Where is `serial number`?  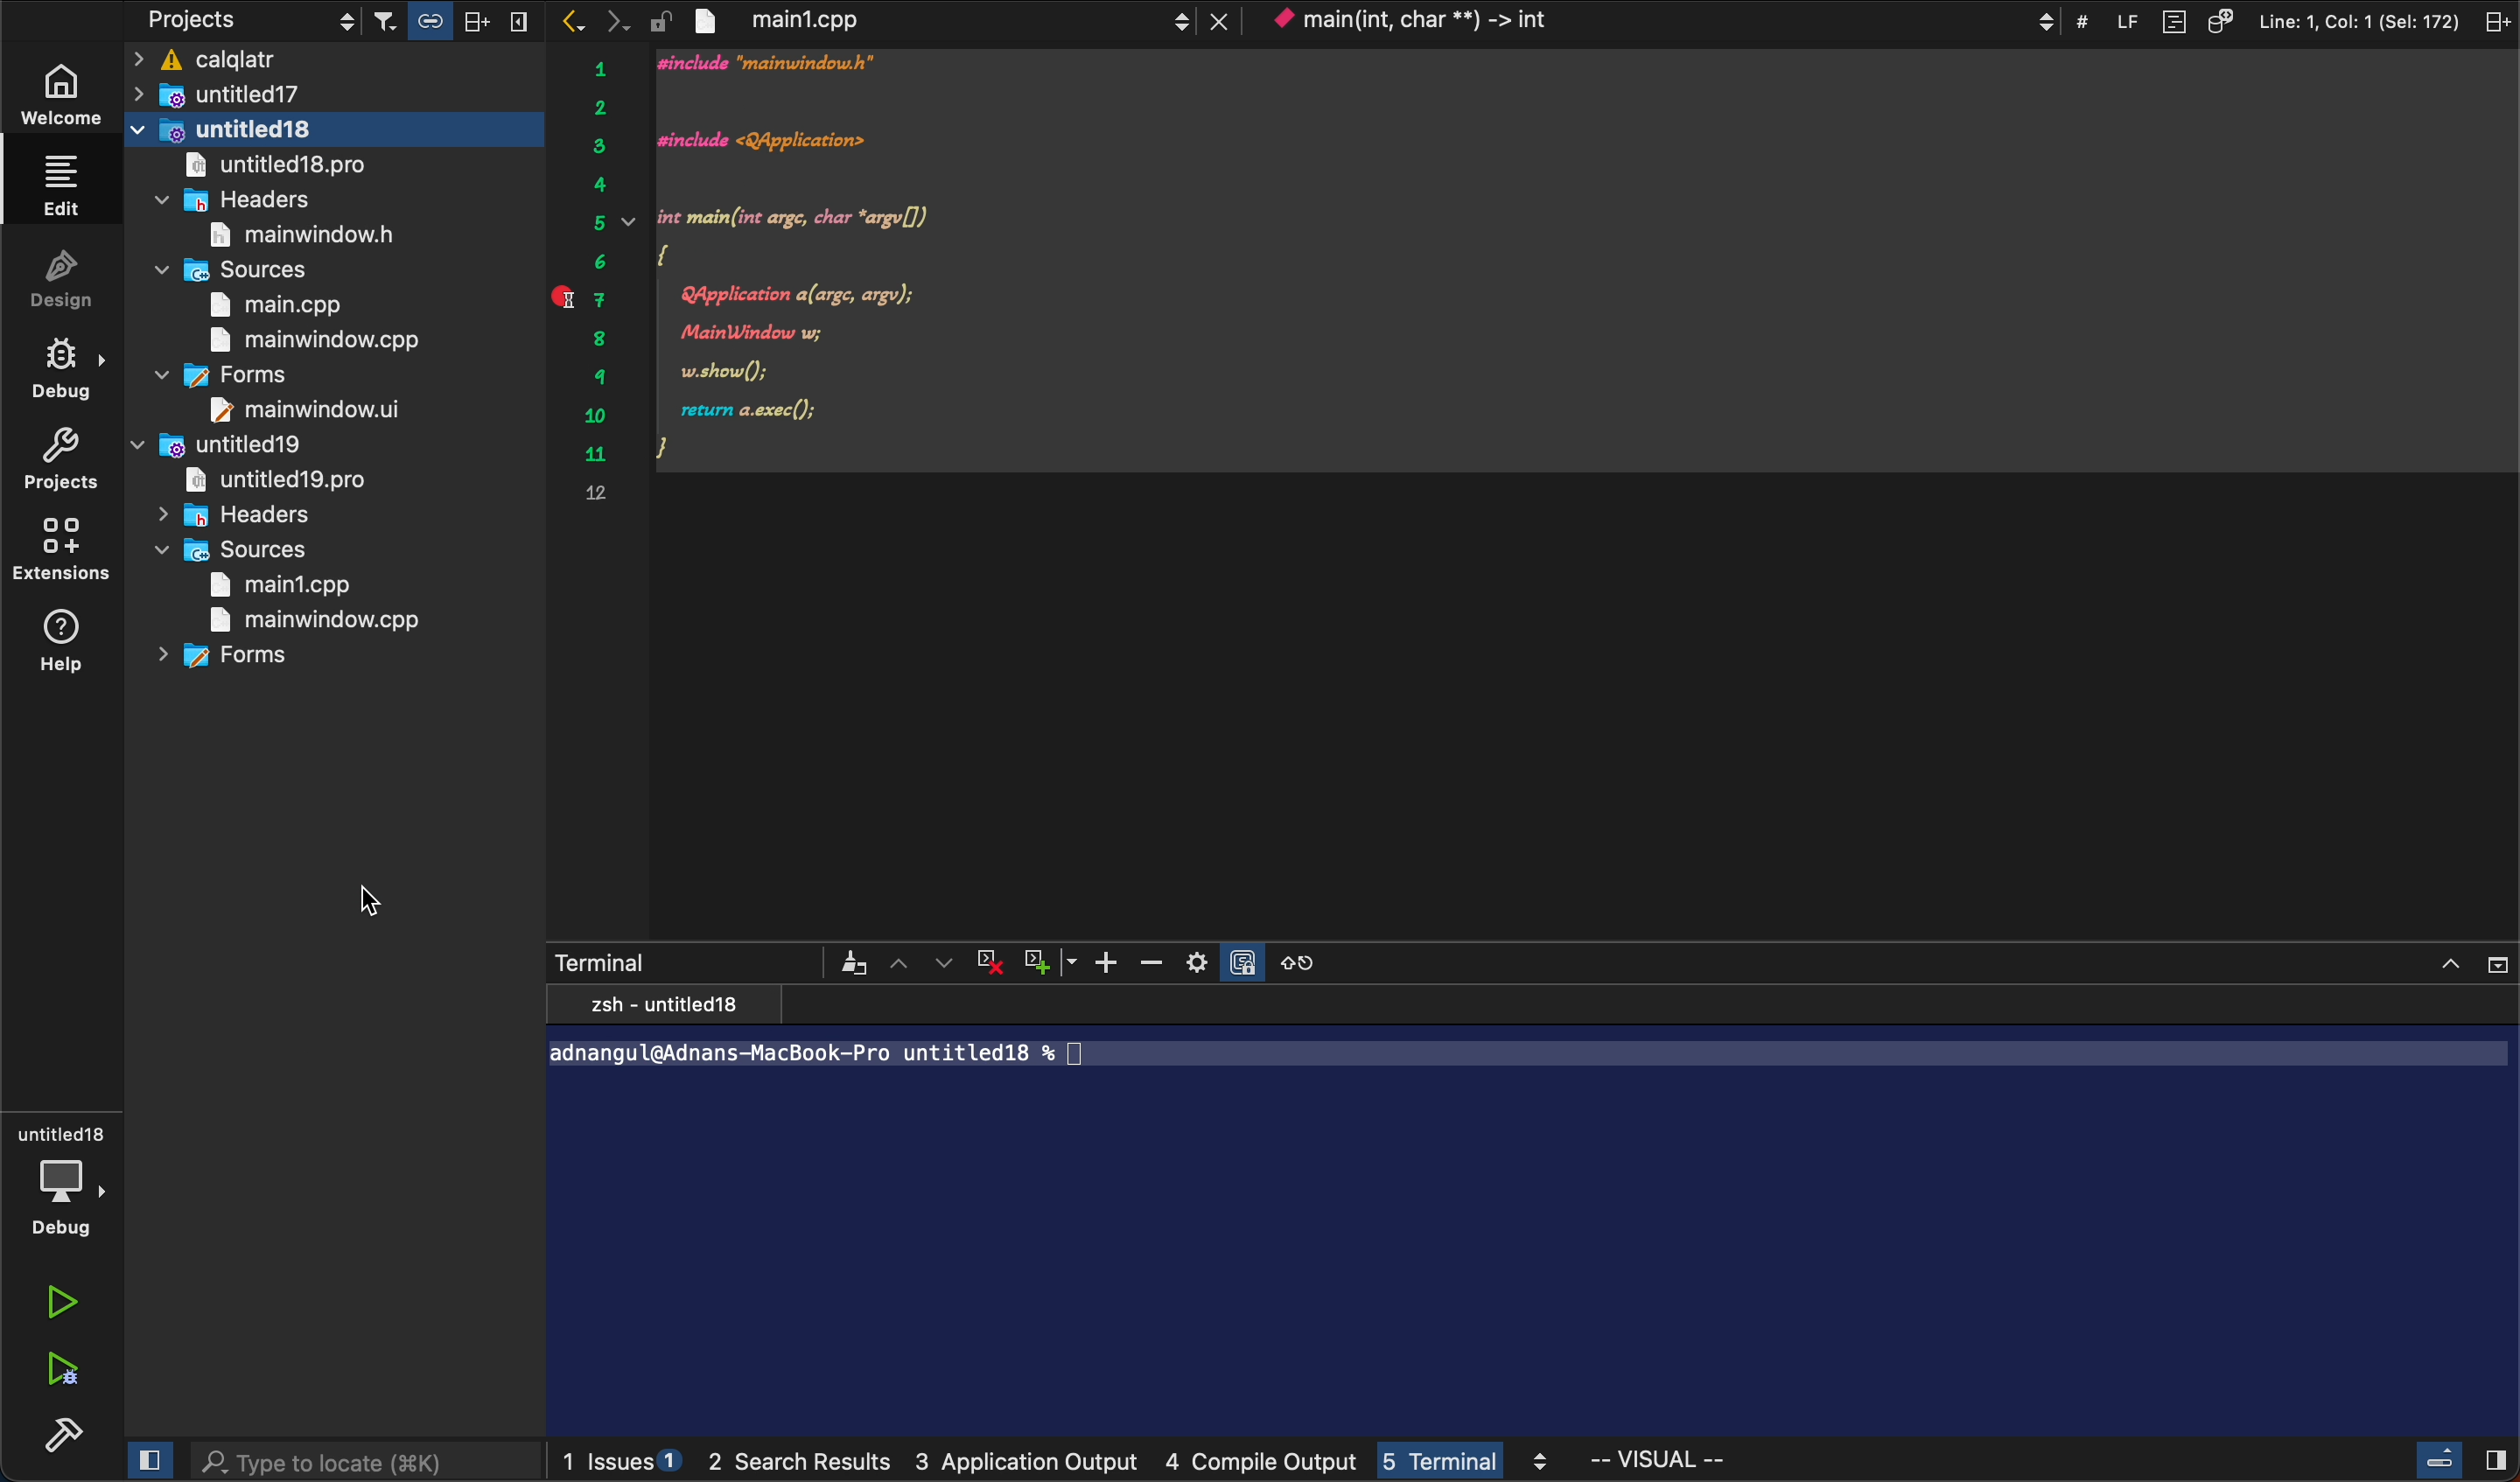
serial number is located at coordinates (597, 288).